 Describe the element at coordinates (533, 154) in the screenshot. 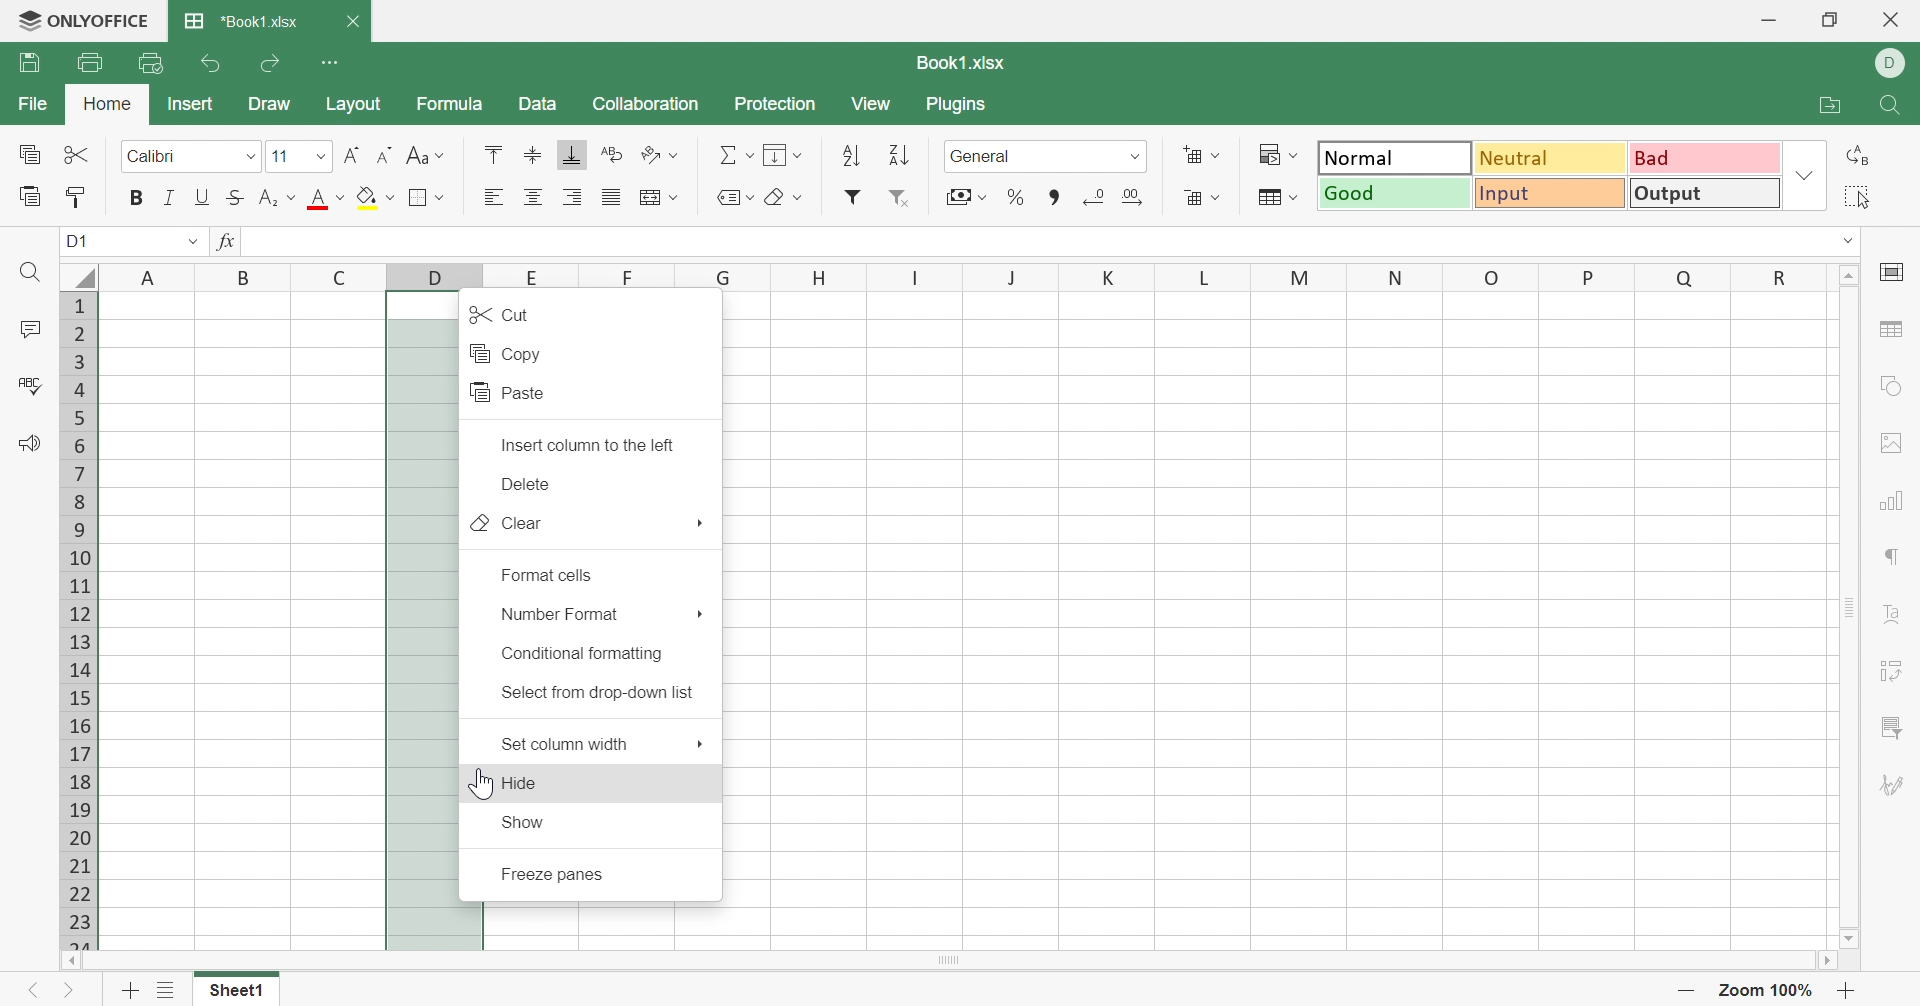

I see `Align Middle` at that location.